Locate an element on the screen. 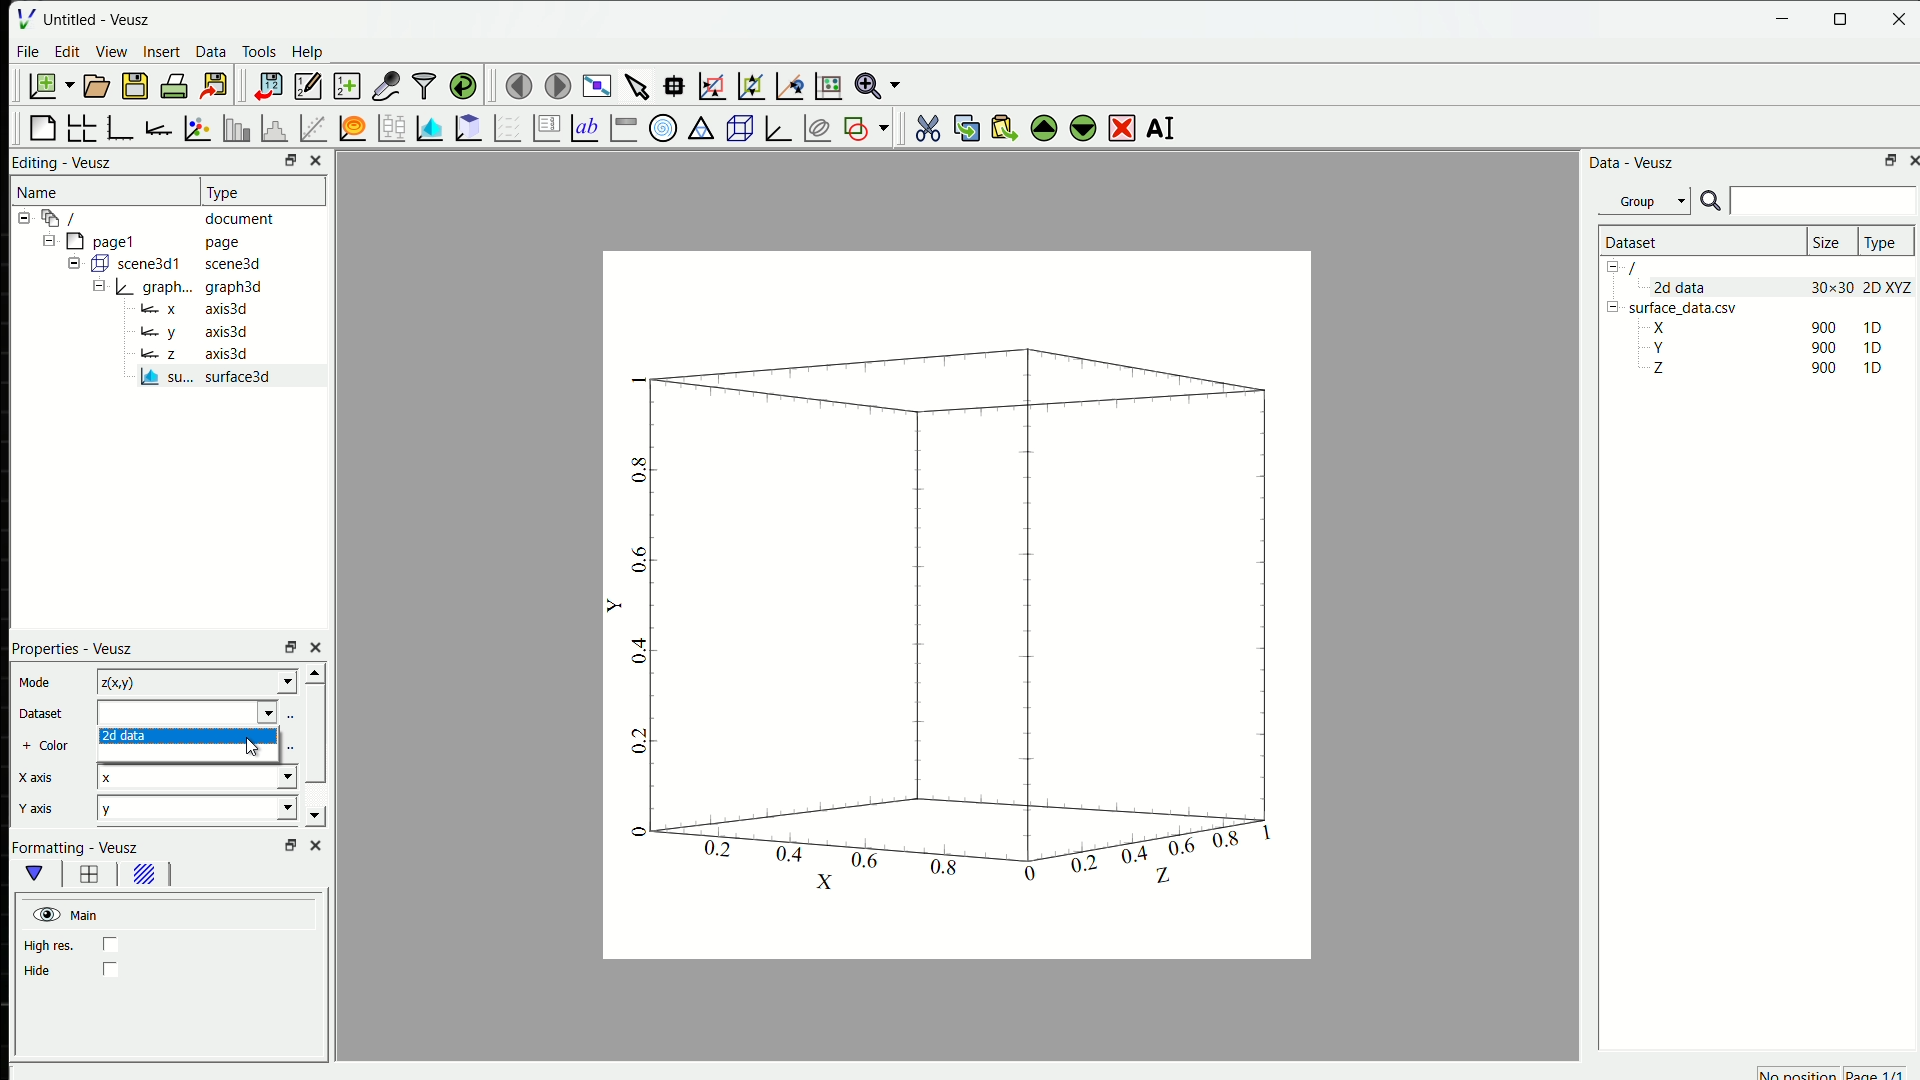  + Color is located at coordinates (46, 747).